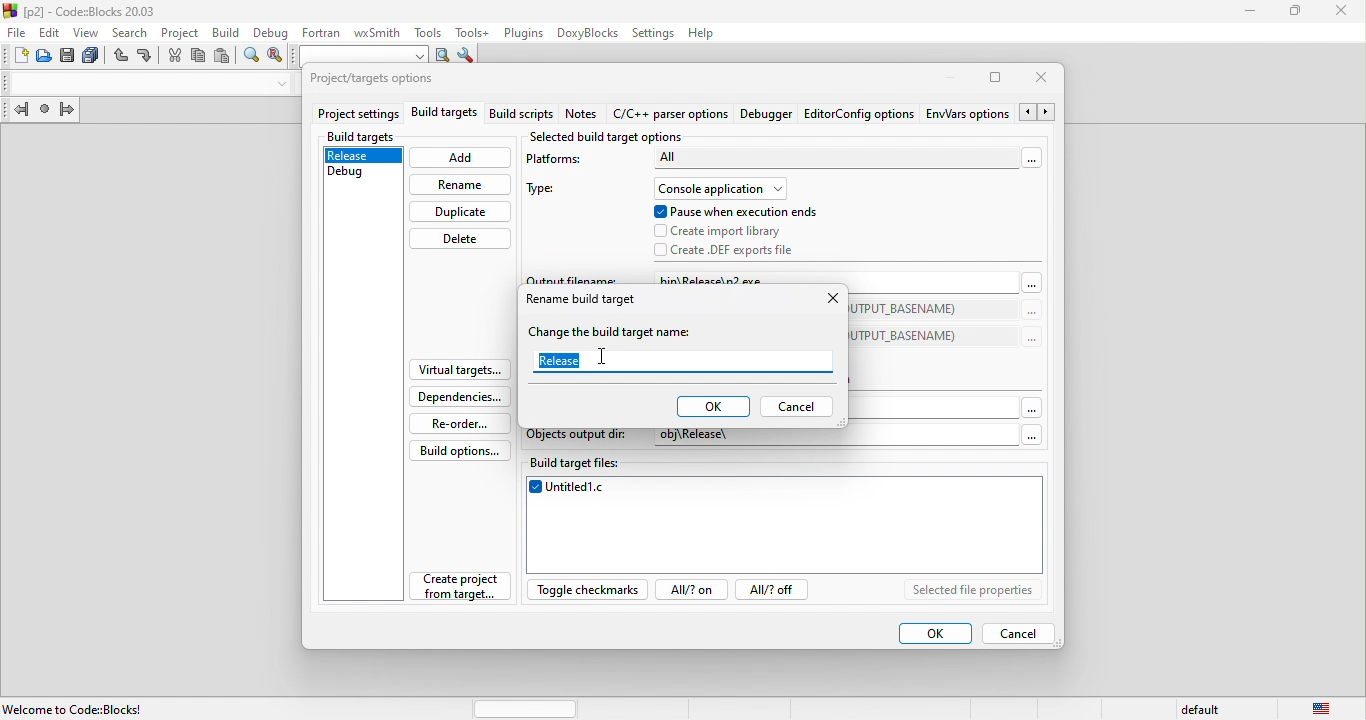  What do you see at coordinates (562, 163) in the screenshot?
I see `platforms` at bounding box center [562, 163].